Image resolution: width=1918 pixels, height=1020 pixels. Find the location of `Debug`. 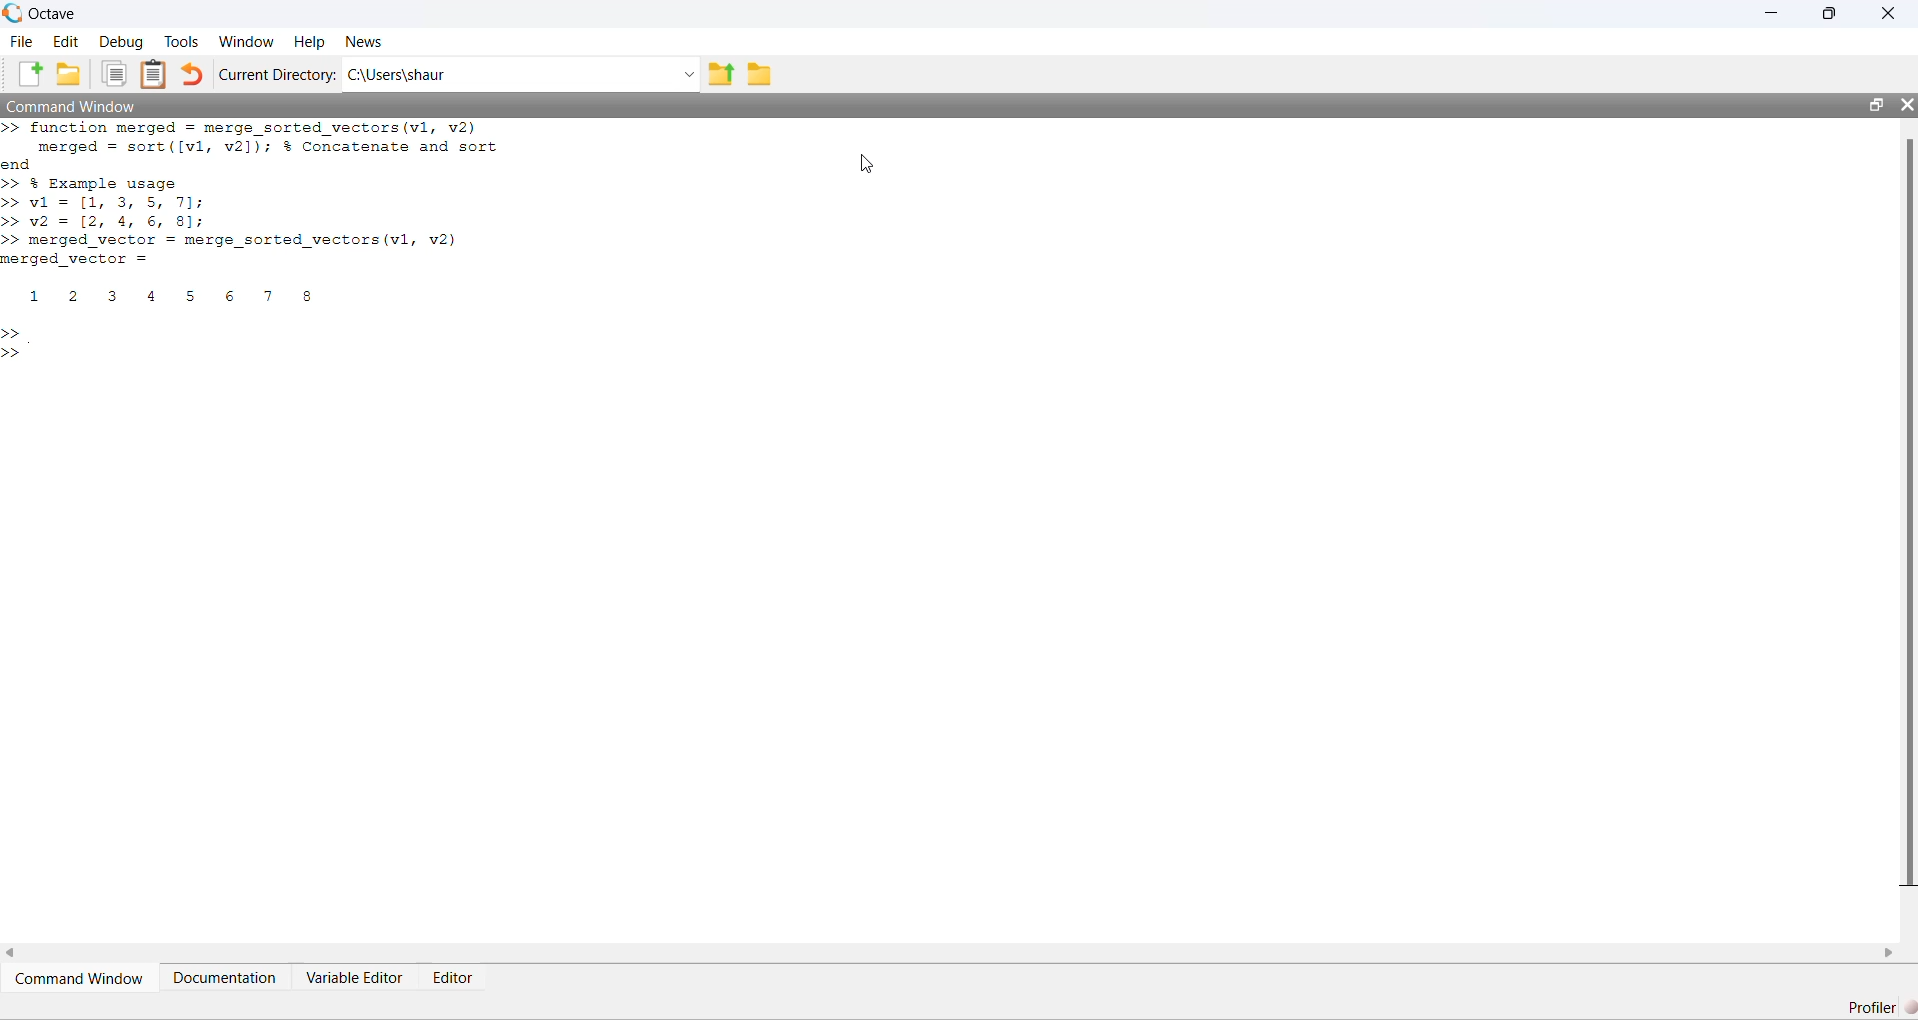

Debug is located at coordinates (124, 42).